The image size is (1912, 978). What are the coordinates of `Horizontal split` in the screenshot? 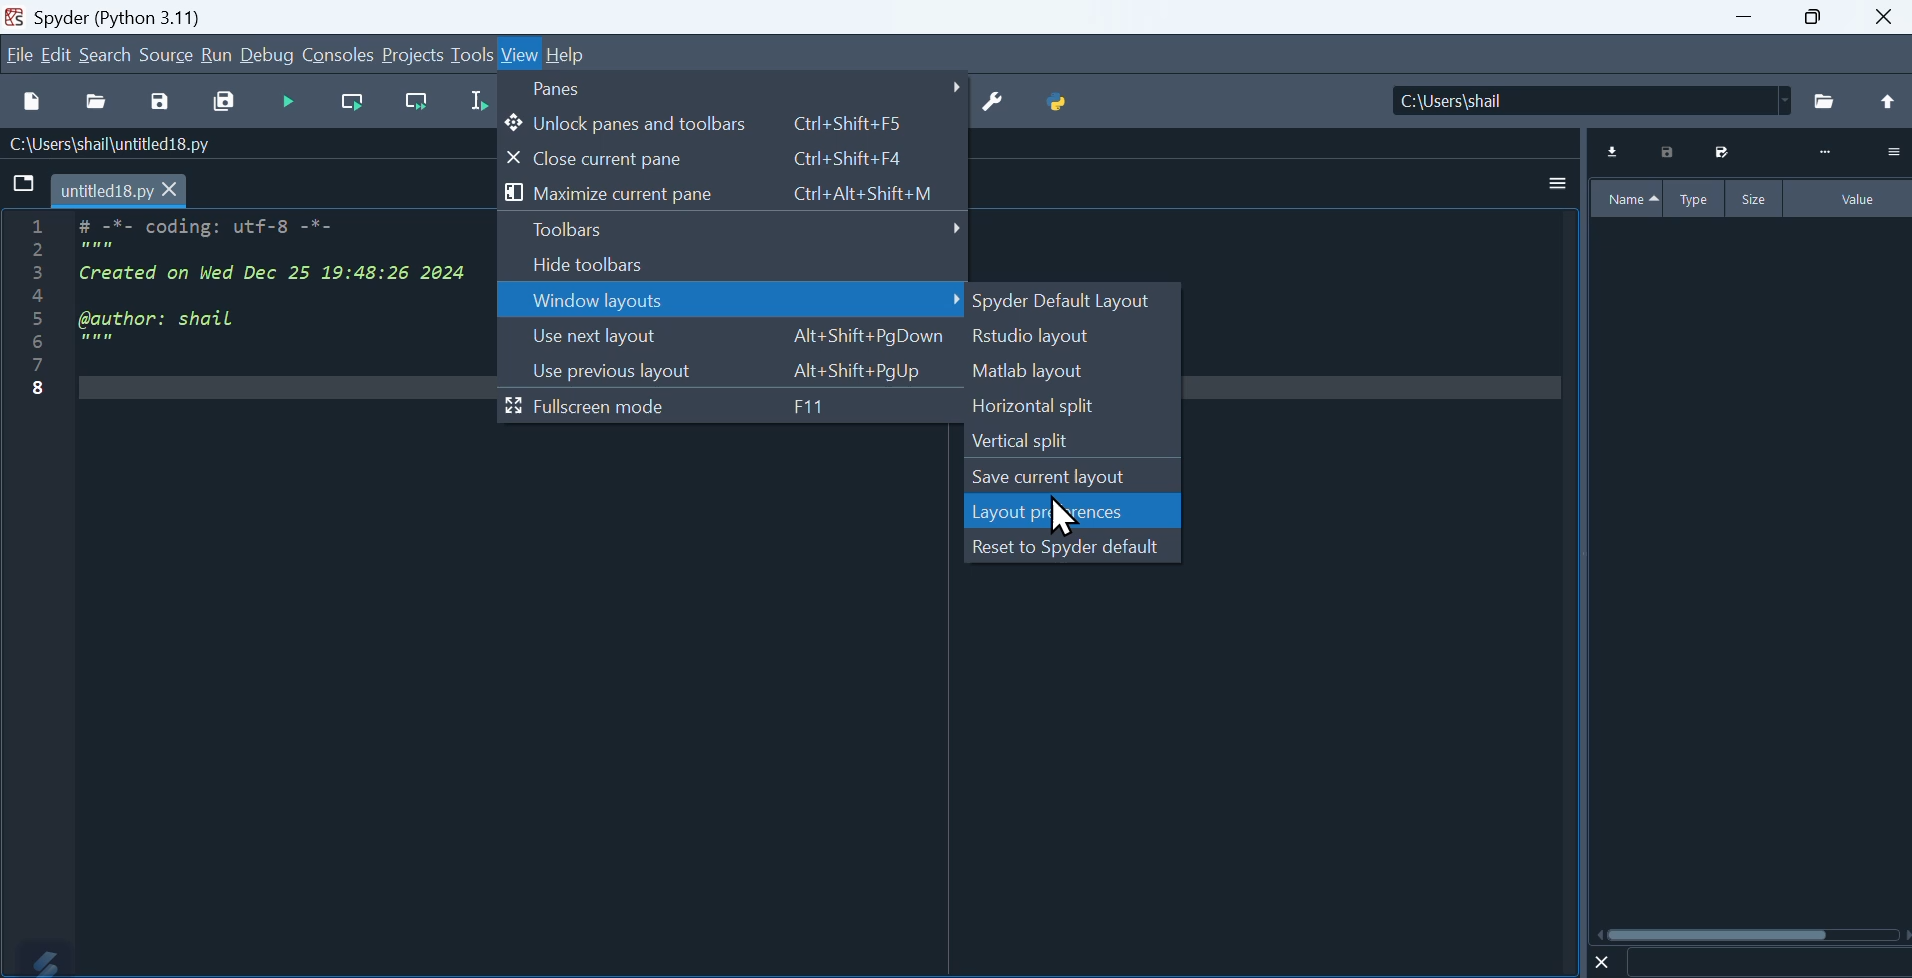 It's located at (1072, 407).